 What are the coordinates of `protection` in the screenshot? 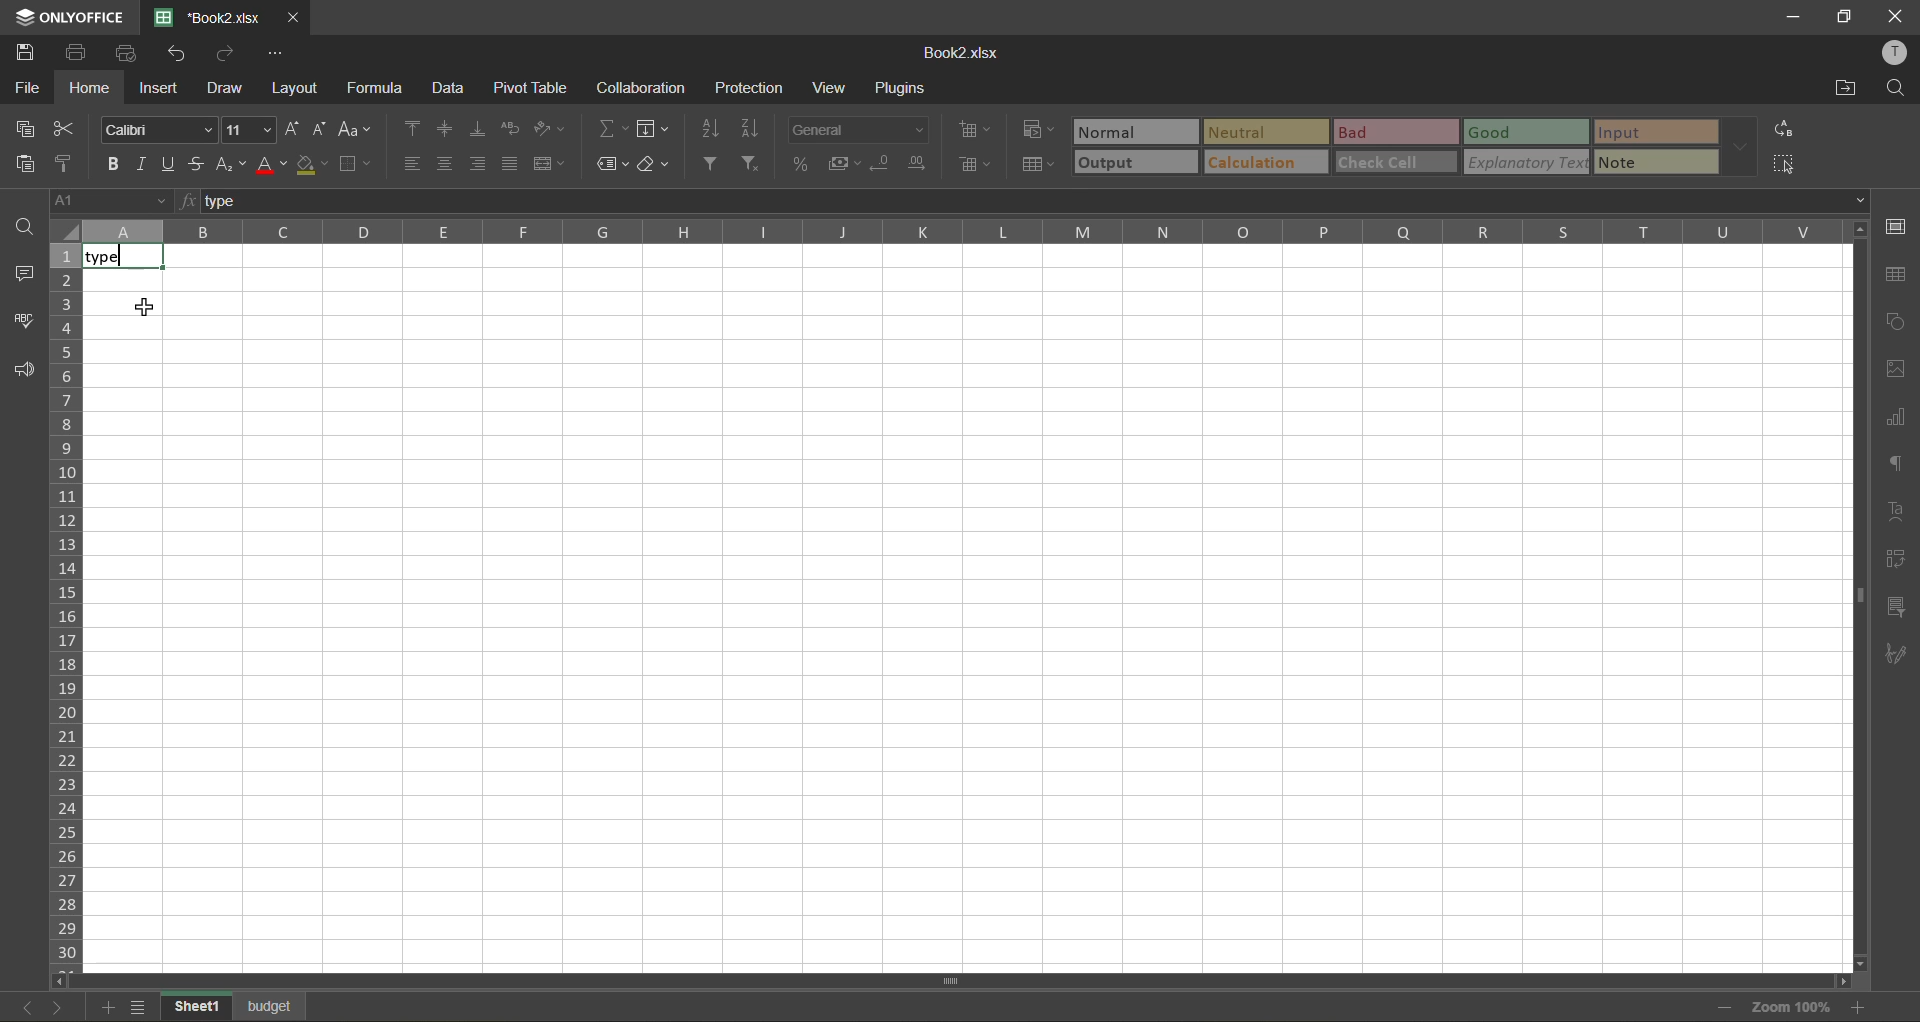 It's located at (748, 90).